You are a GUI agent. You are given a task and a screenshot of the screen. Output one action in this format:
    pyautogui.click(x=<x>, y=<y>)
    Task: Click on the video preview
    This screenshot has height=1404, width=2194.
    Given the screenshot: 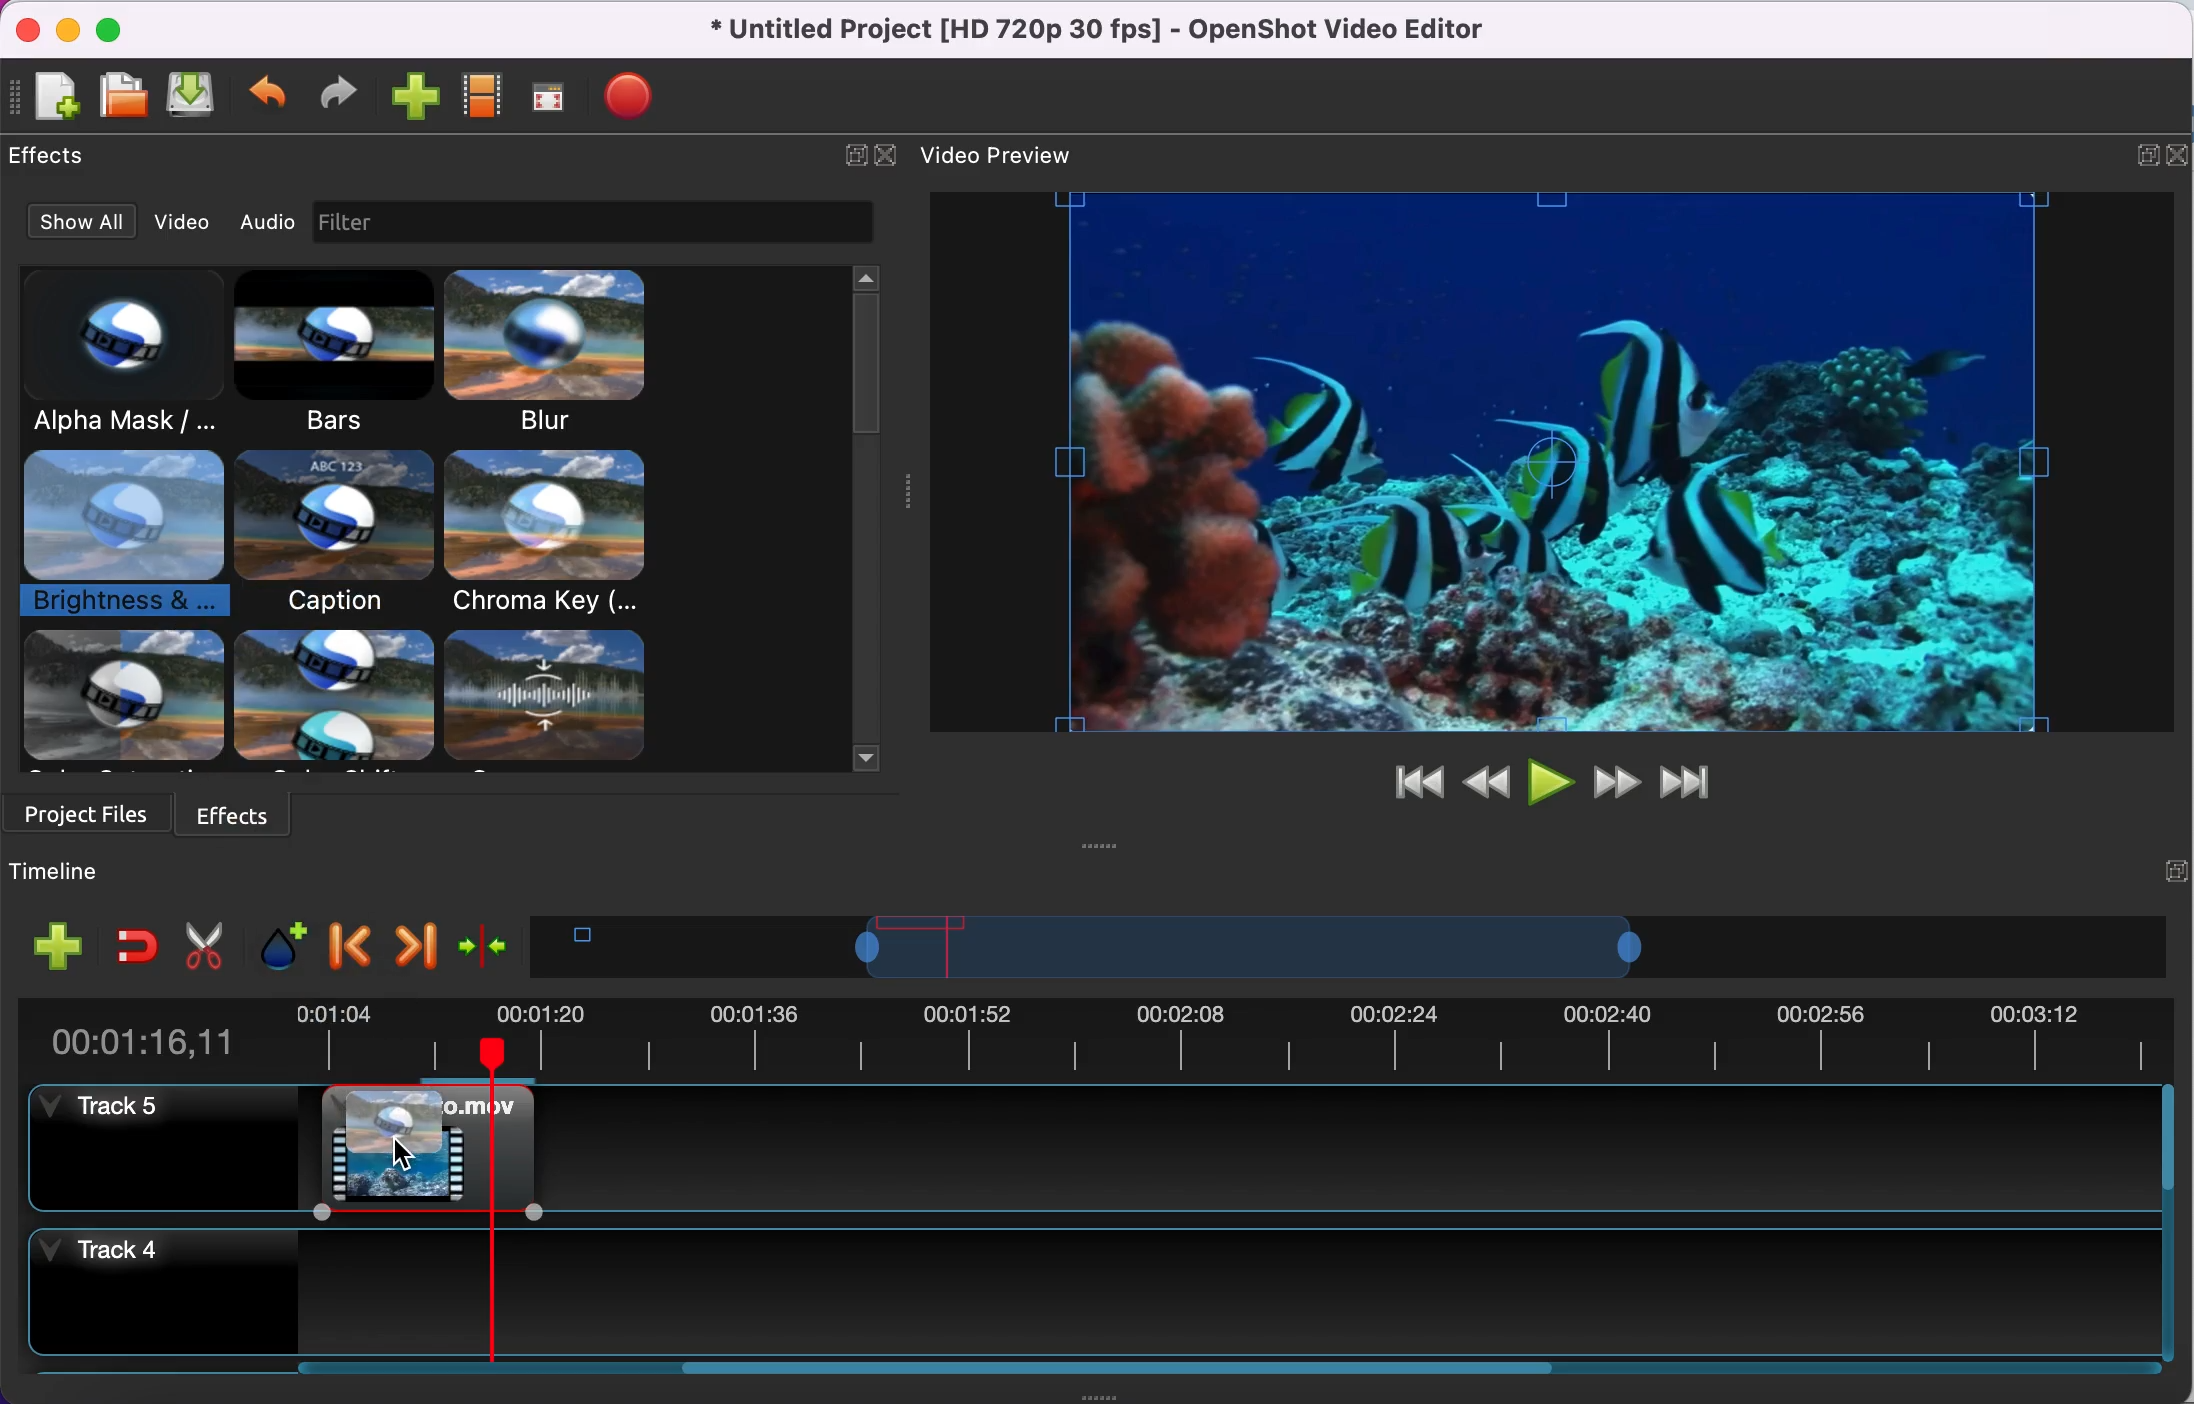 What is the action you would take?
    pyautogui.click(x=1548, y=465)
    